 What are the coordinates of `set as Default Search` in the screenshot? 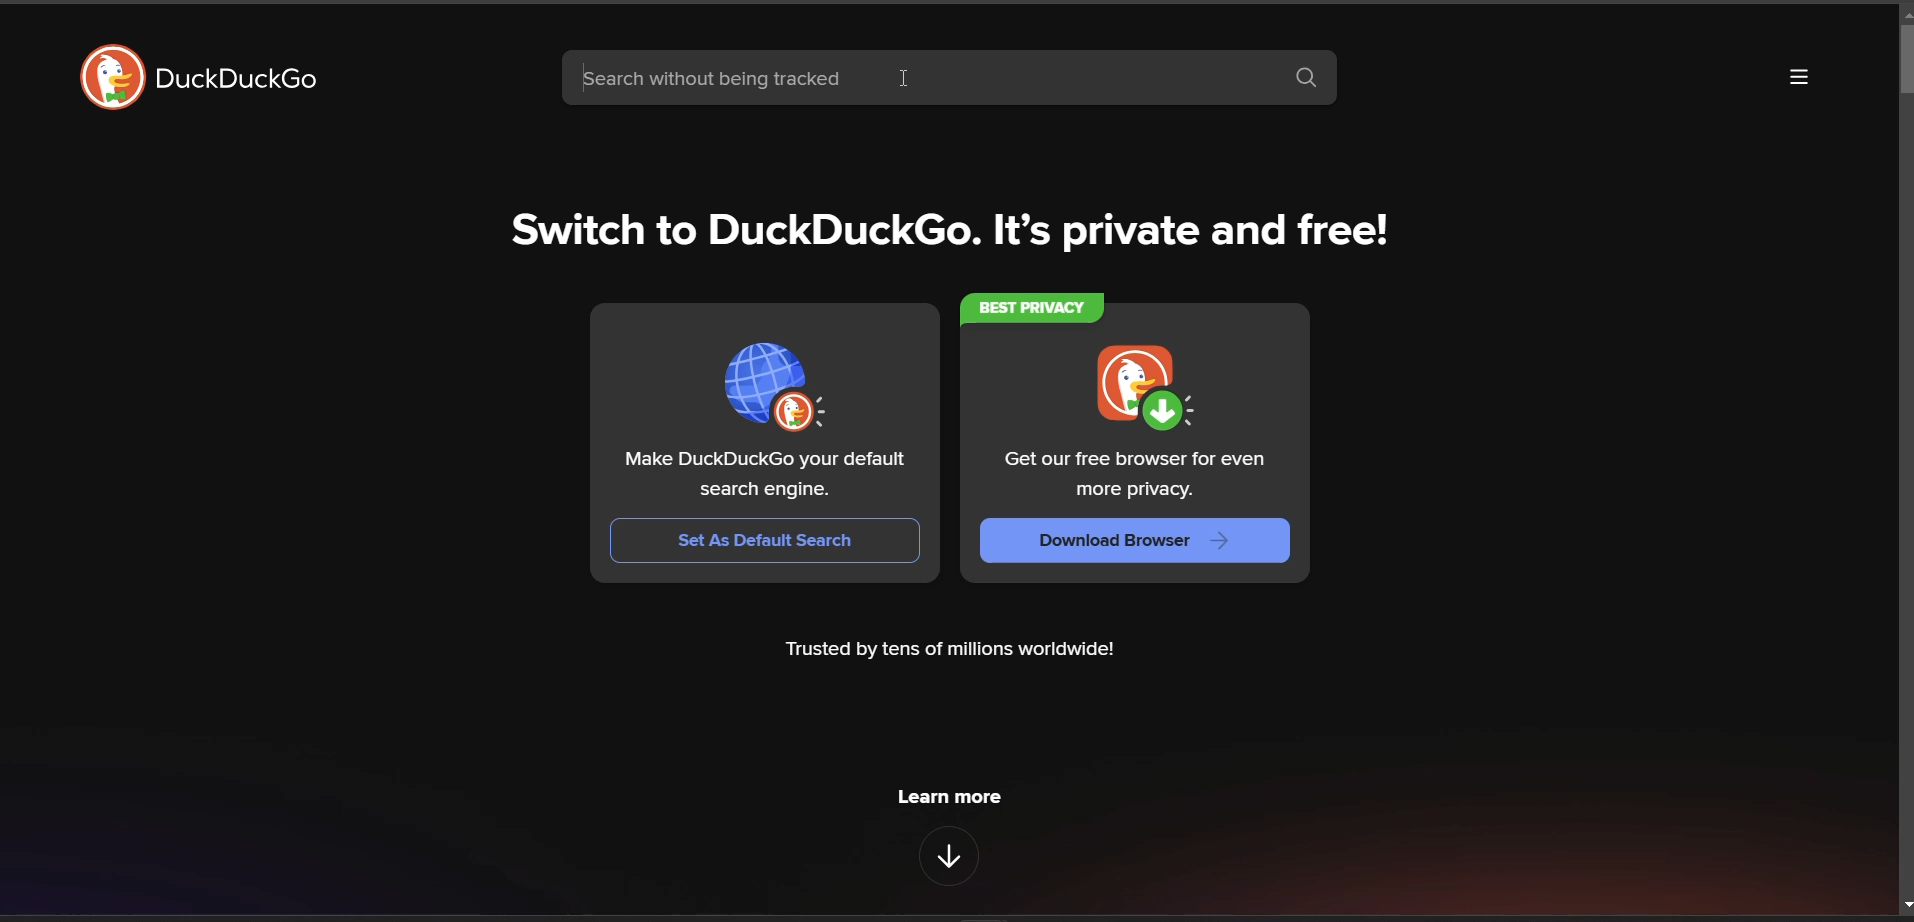 It's located at (766, 540).